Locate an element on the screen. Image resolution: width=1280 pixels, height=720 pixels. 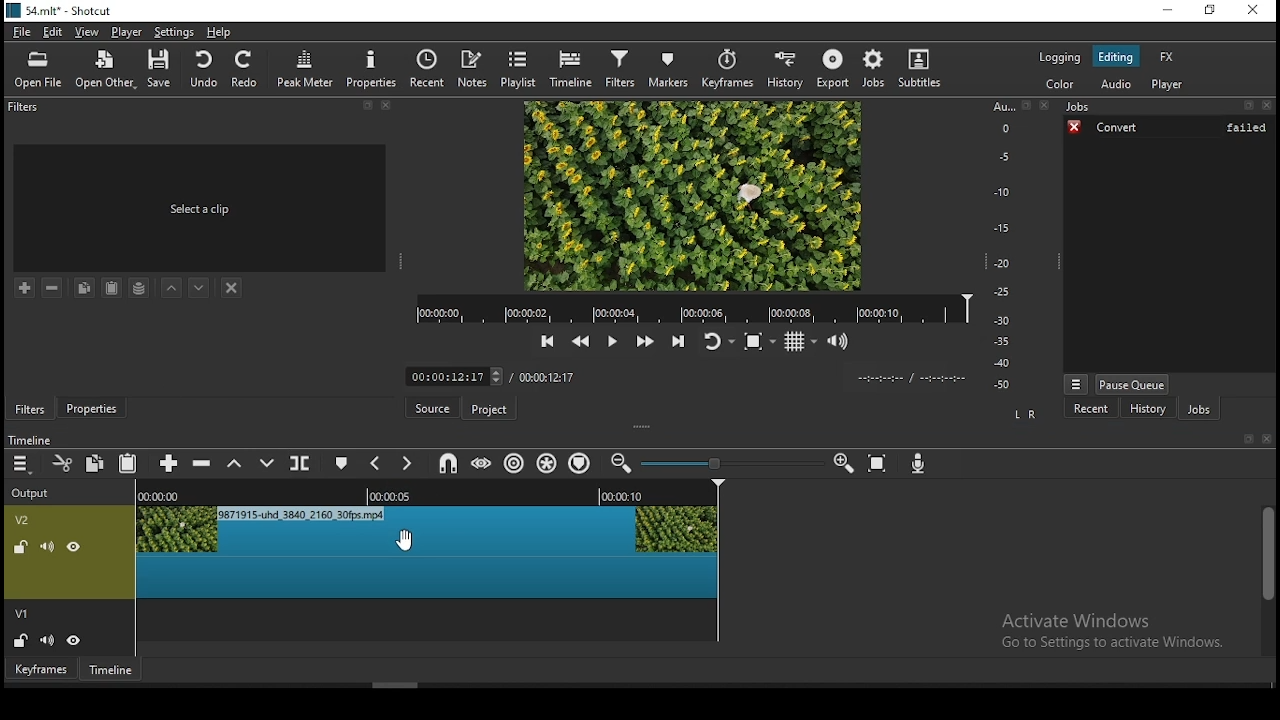
deselect filter is located at coordinates (231, 288).